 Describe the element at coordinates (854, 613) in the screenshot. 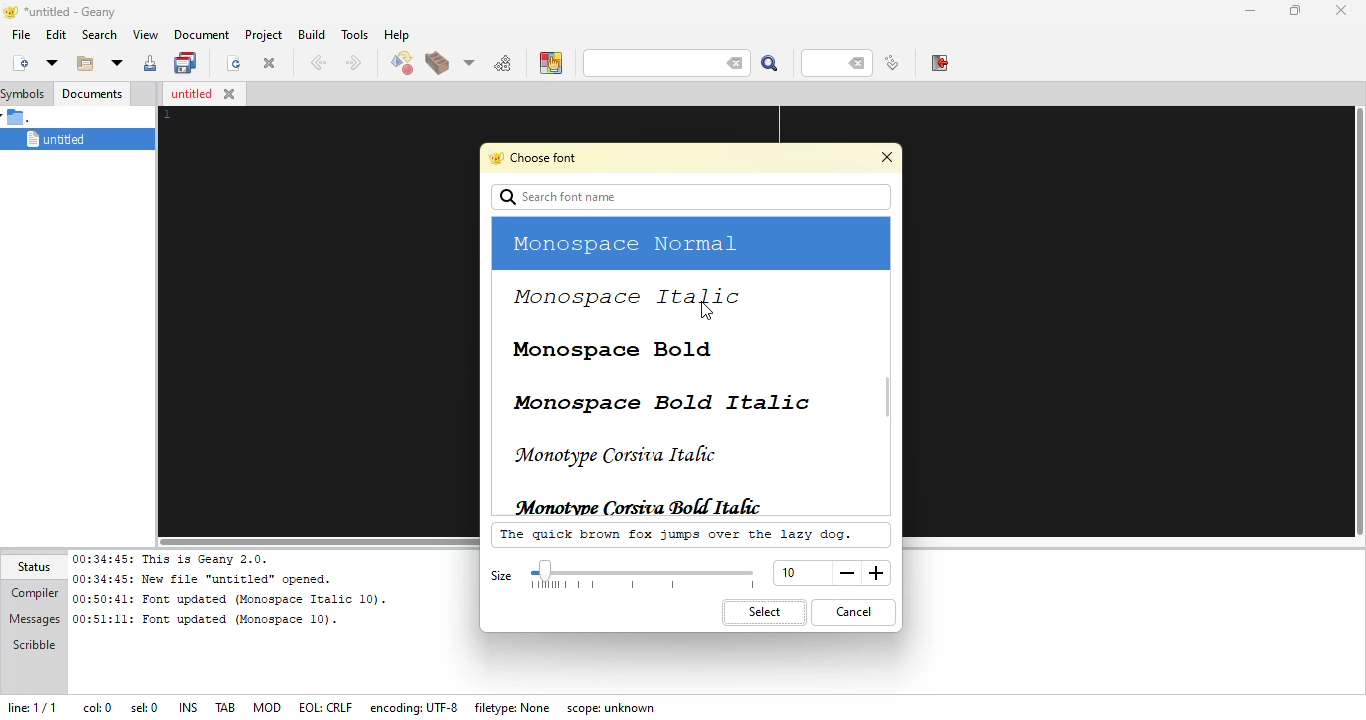

I see `cancel` at that location.